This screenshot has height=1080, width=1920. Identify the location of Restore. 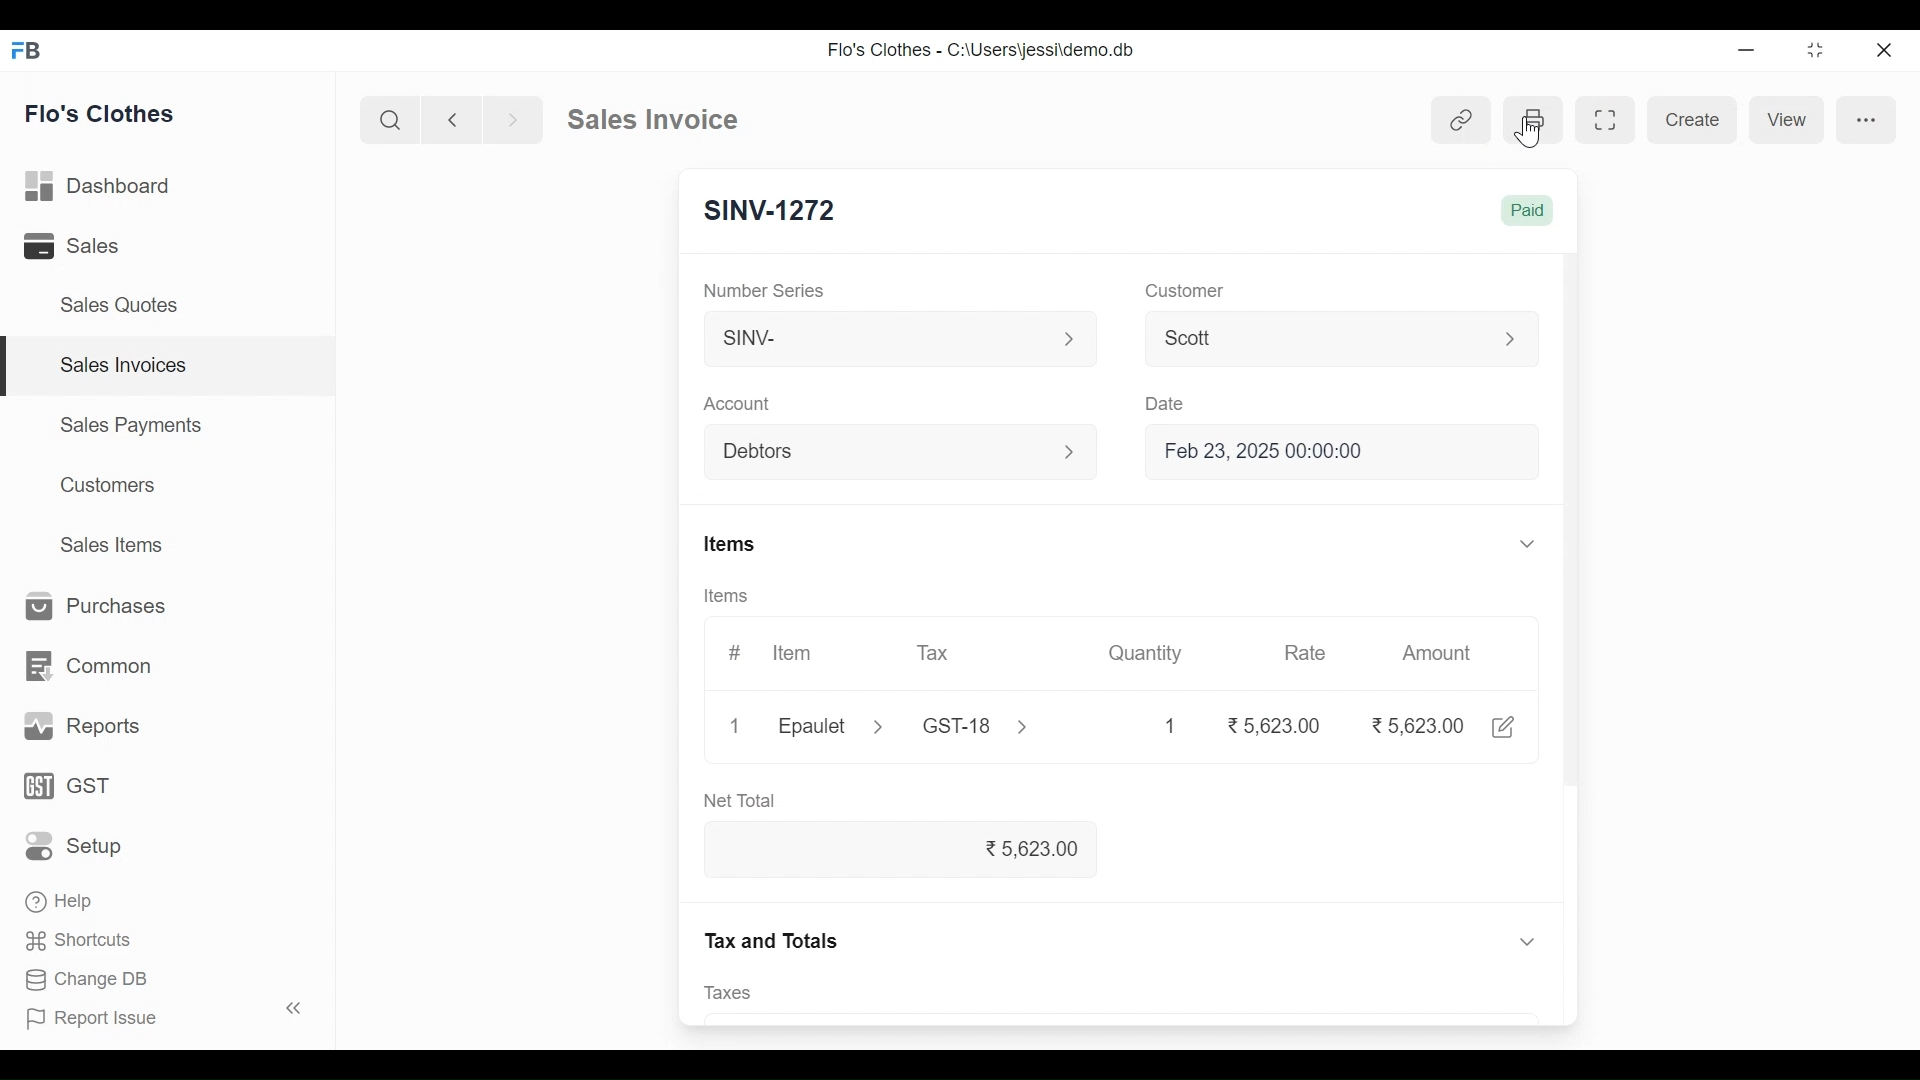
(1818, 52).